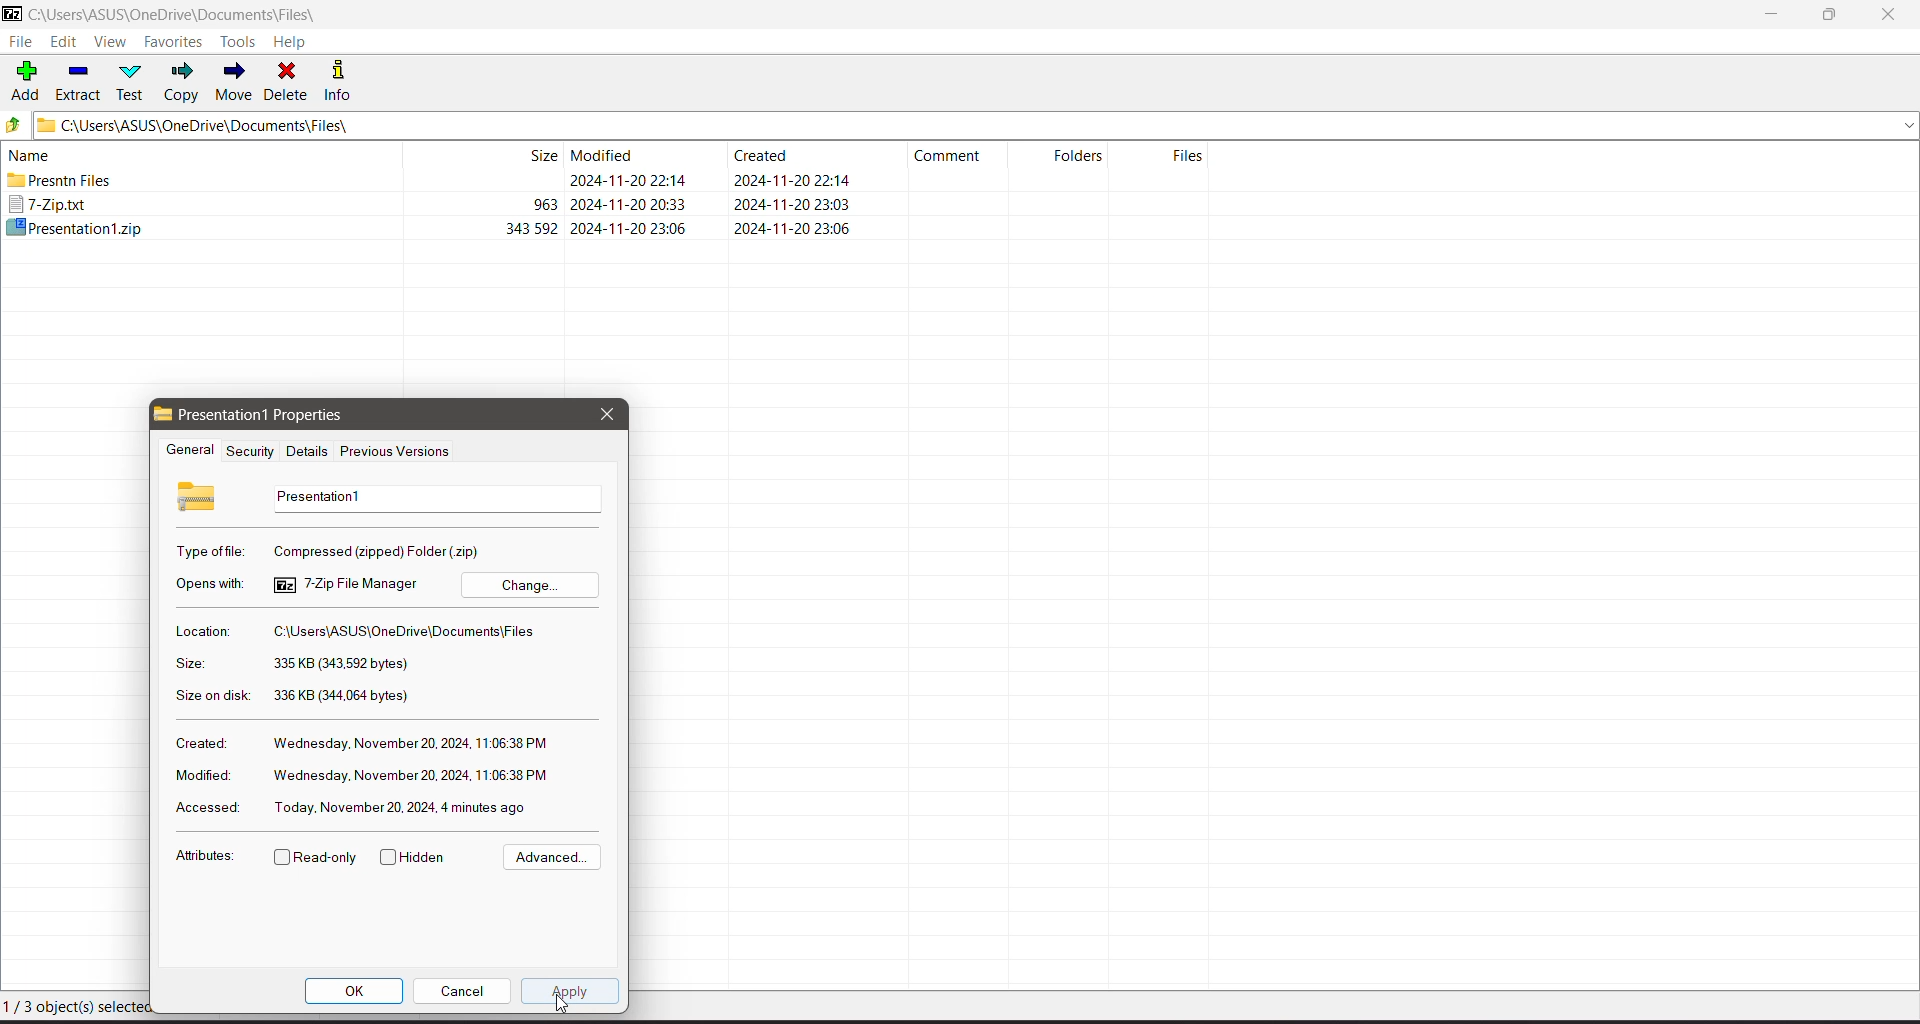 The height and width of the screenshot is (1024, 1920). What do you see at coordinates (355, 991) in the screenshot?
I see `OK` at bounding box center [355, 991].